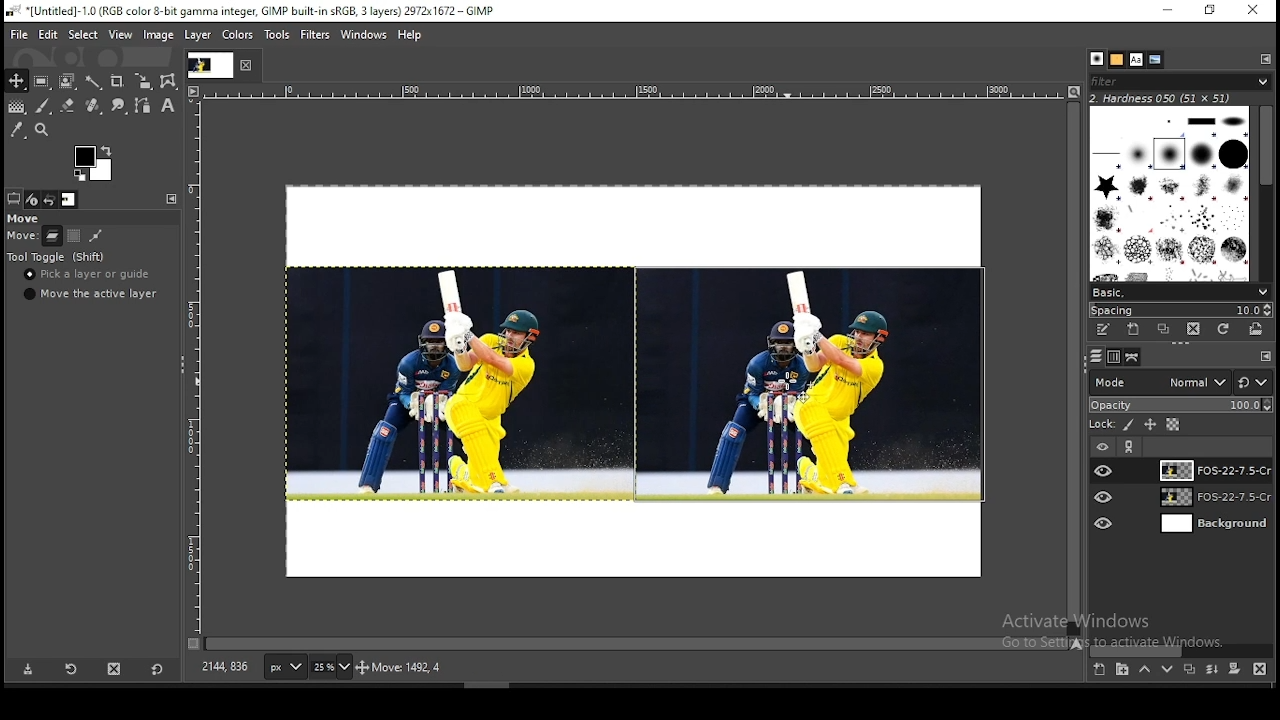 Image resolution: width=1280 pixels, height=720 pixels. What do you see at coordinates (1130, 427) in the screenshot?
I see `lock pixels` at bounding box center [1130, 427].